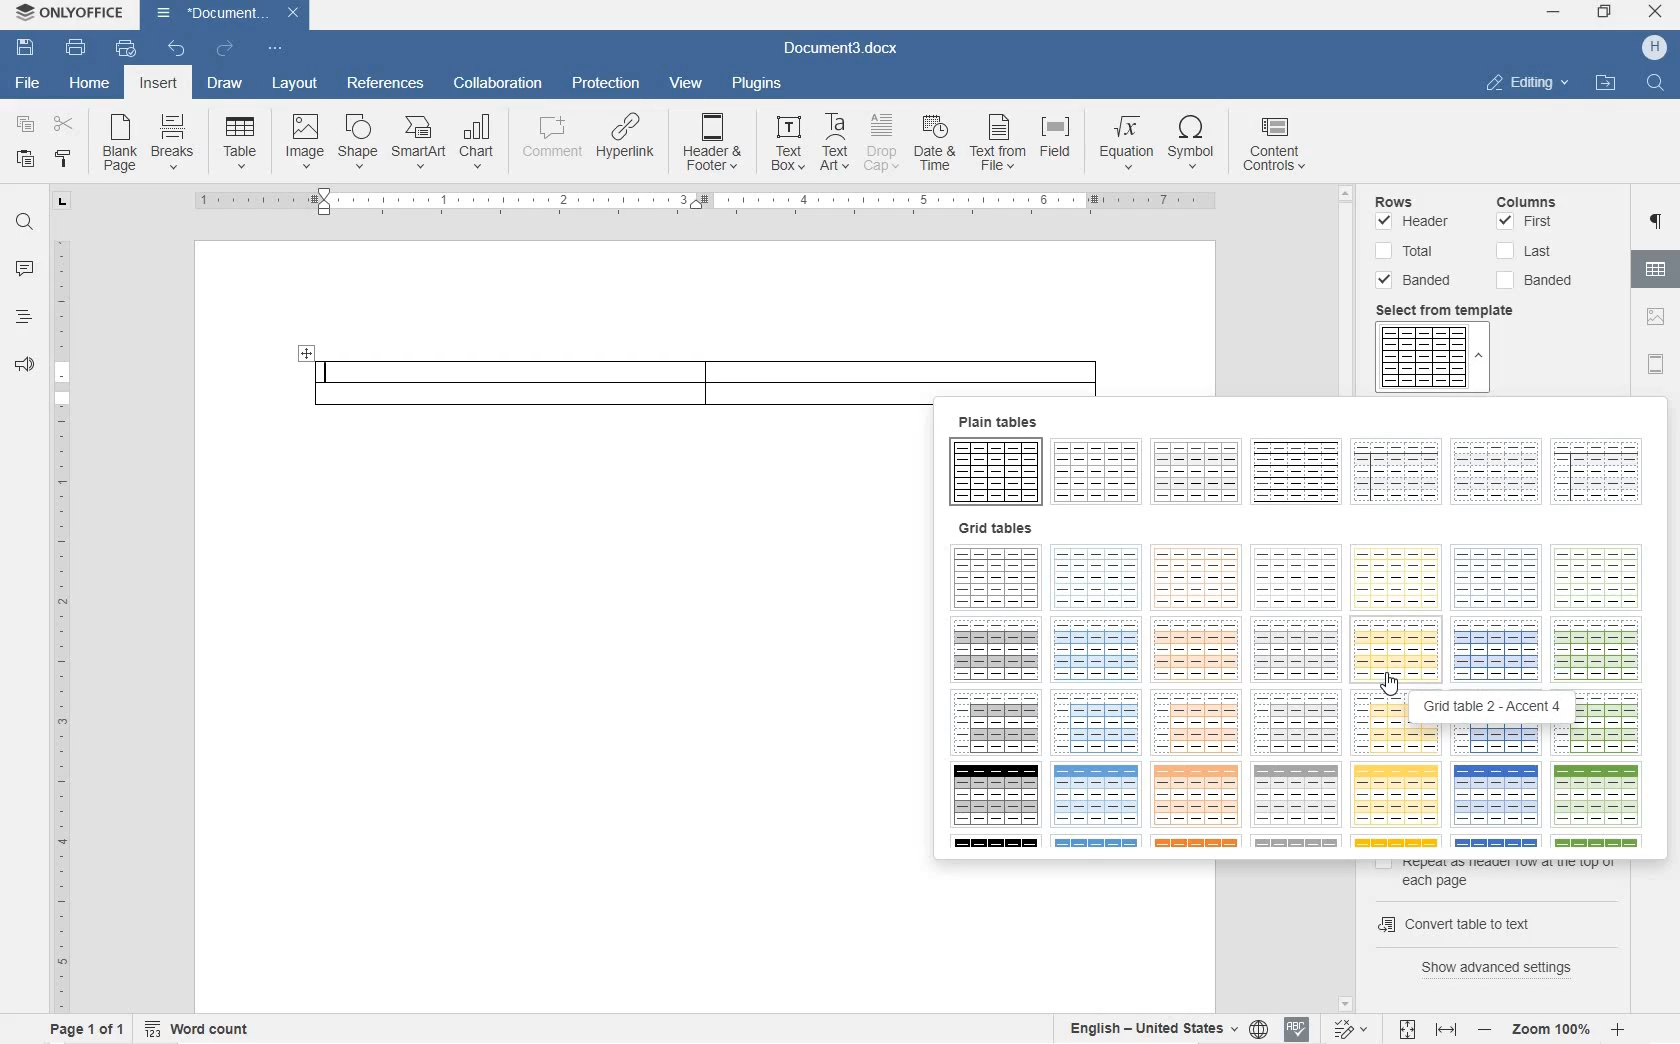 The height and width of the screenshot is (1044, 1680). Describe the element at coordinates (65, 161) in the screenshot. I see `COPY STYLE` at that location.